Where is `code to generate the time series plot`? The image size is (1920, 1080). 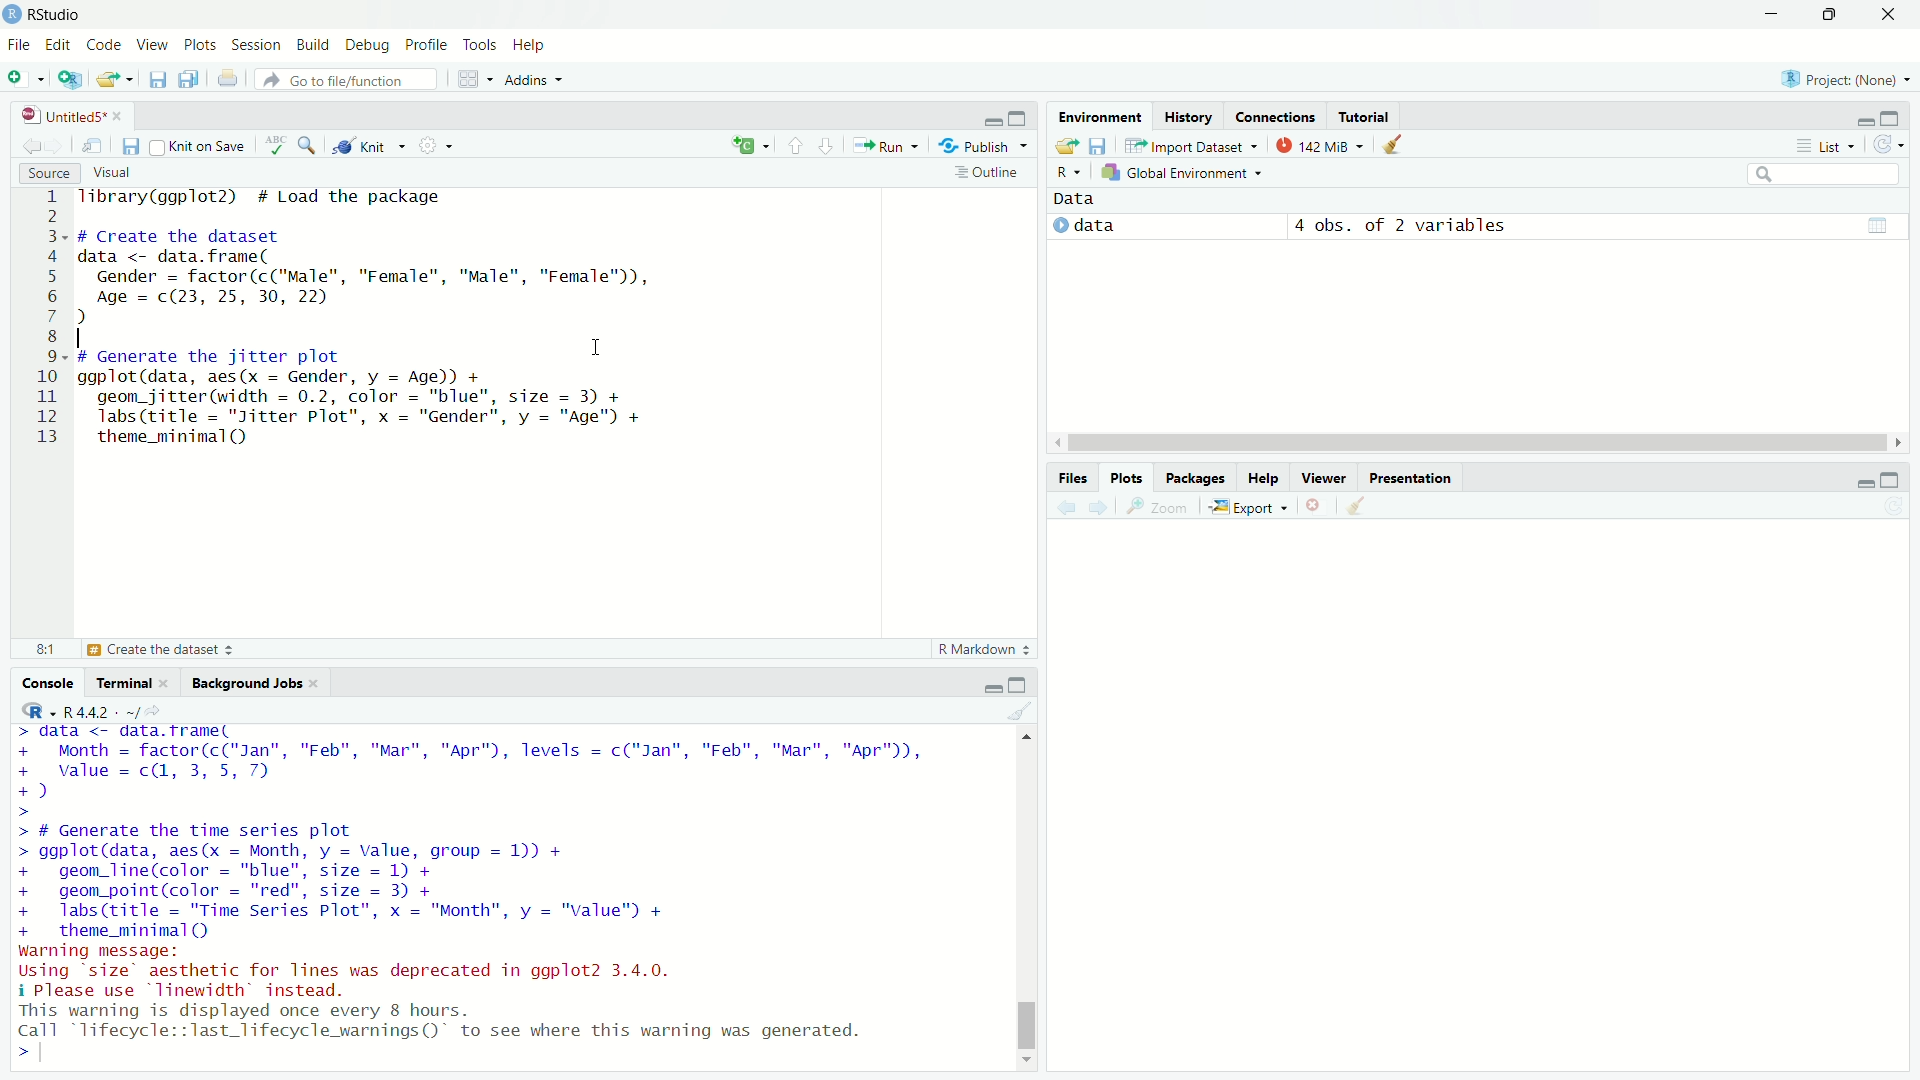 code to generate the time series plot is located at coordinates (382, 882).